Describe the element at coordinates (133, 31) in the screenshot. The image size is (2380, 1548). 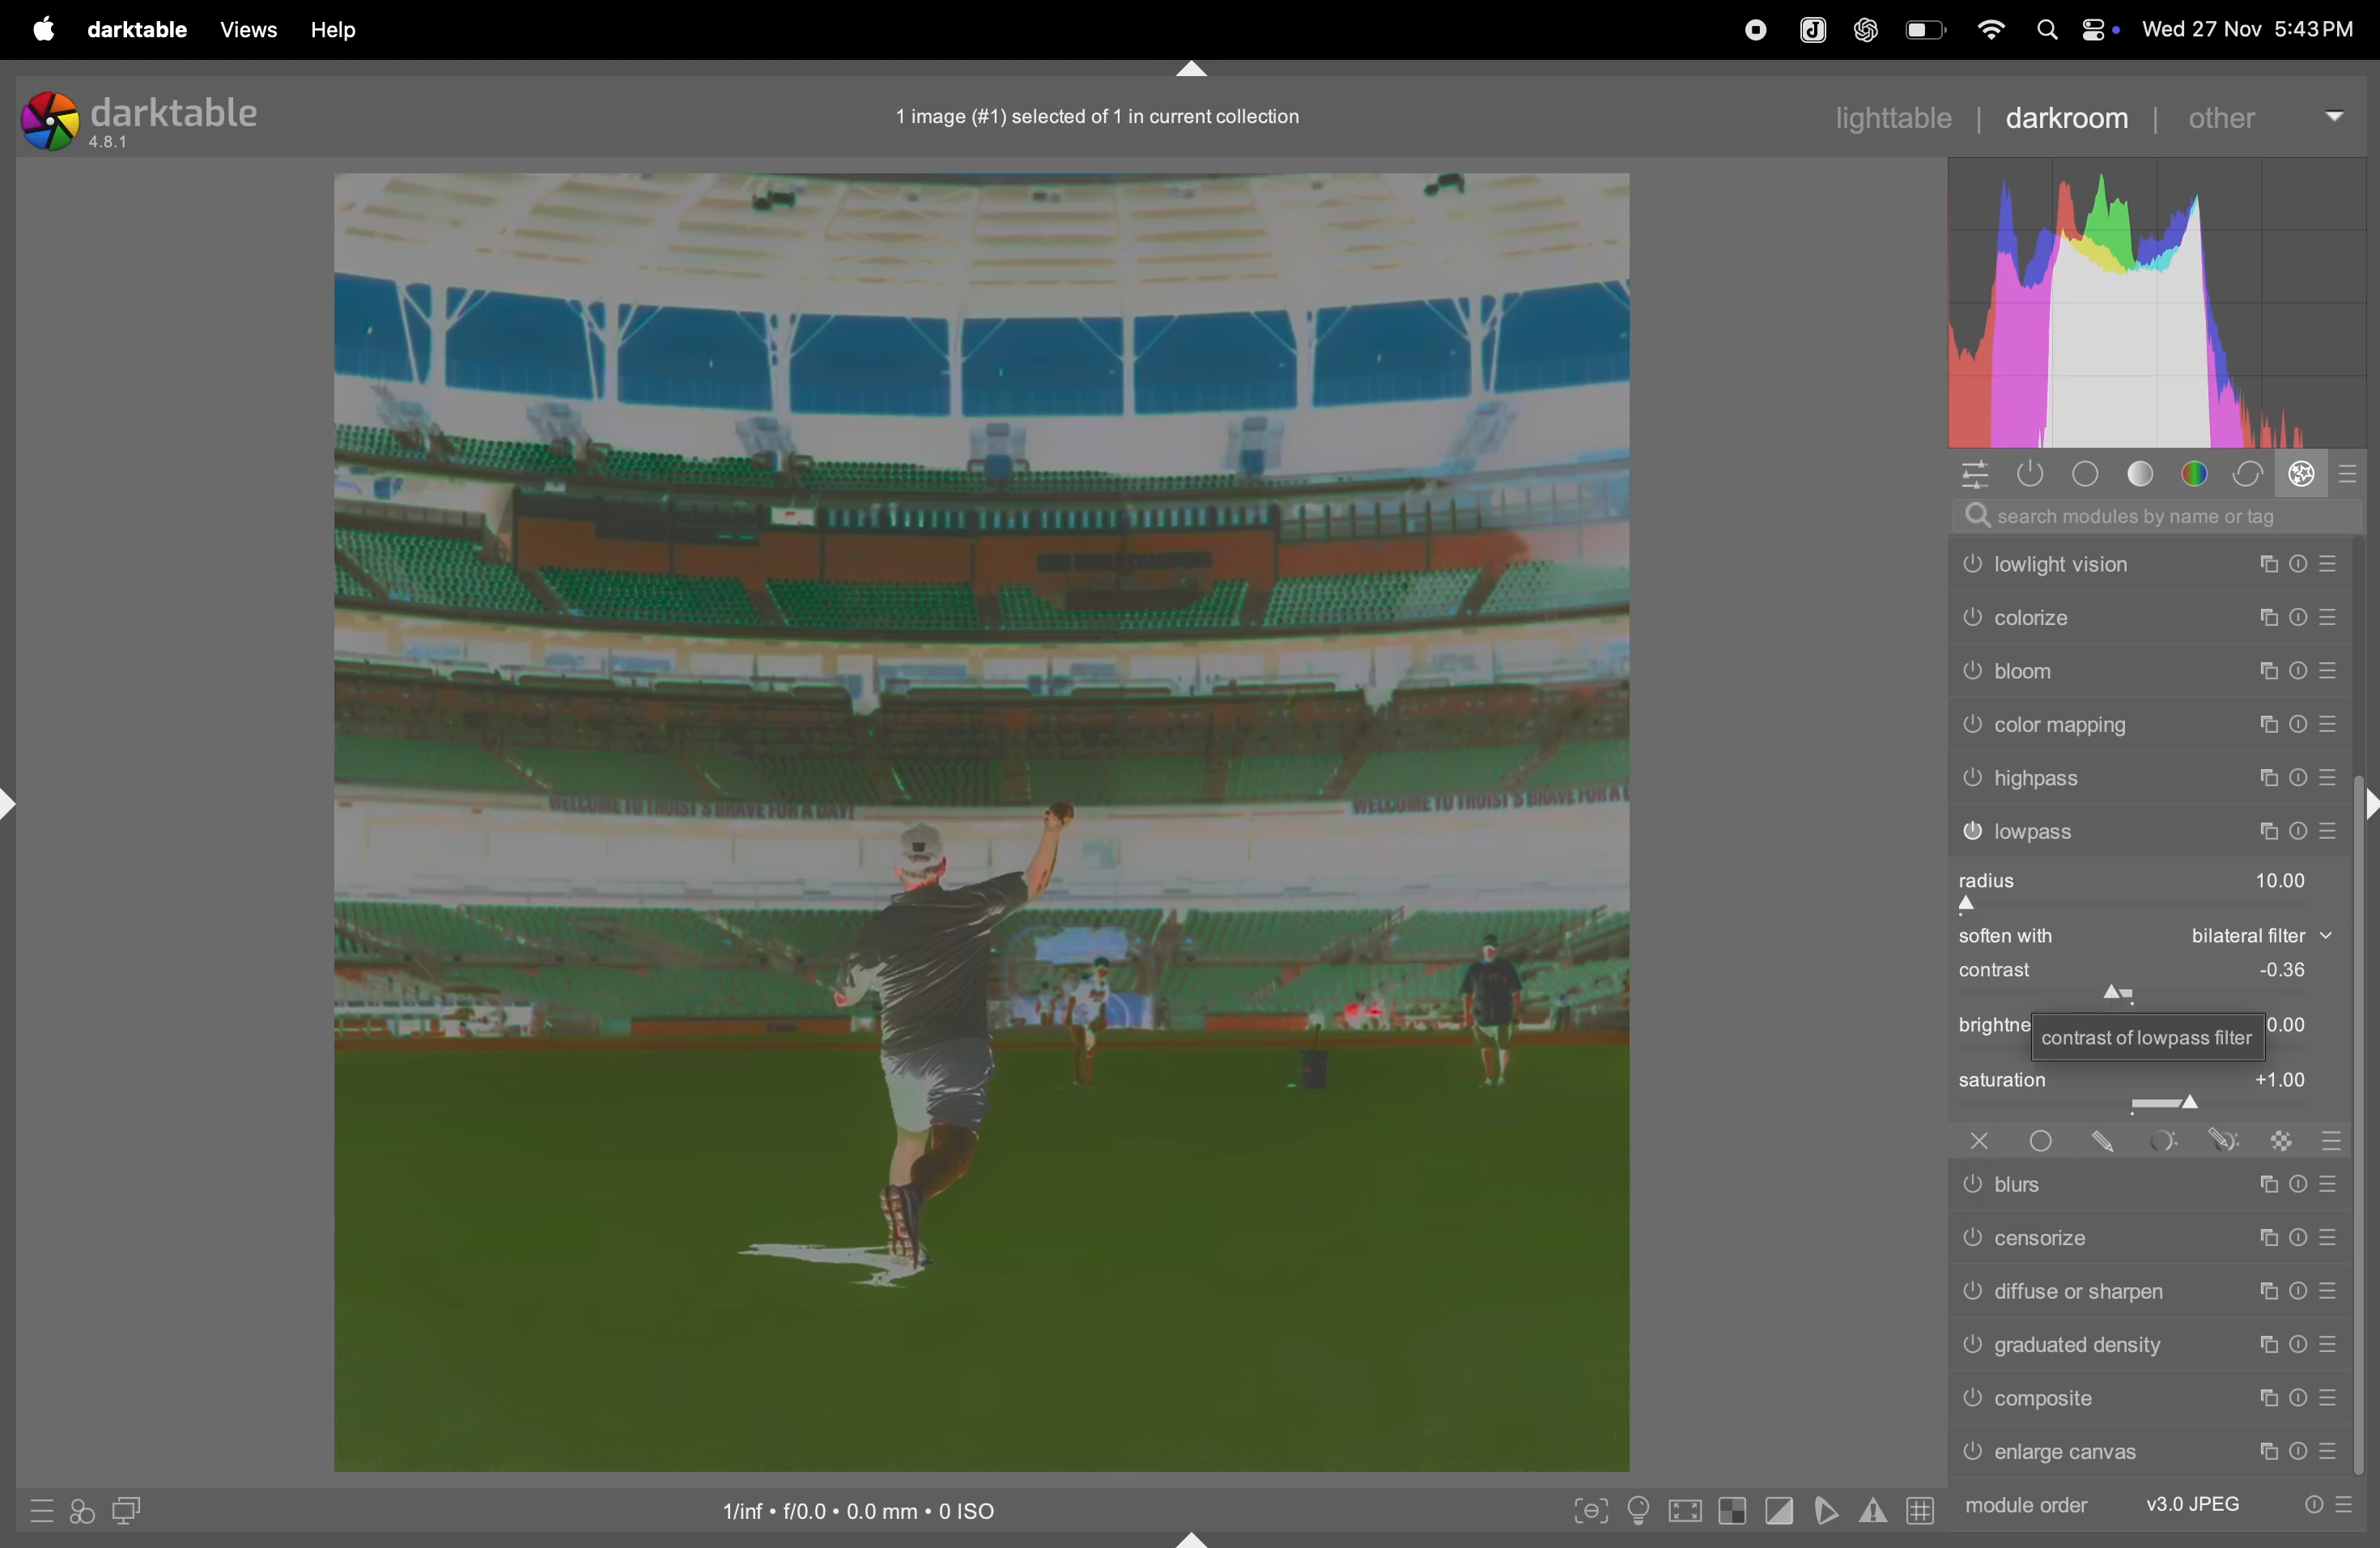
I see `darltable` at that location.